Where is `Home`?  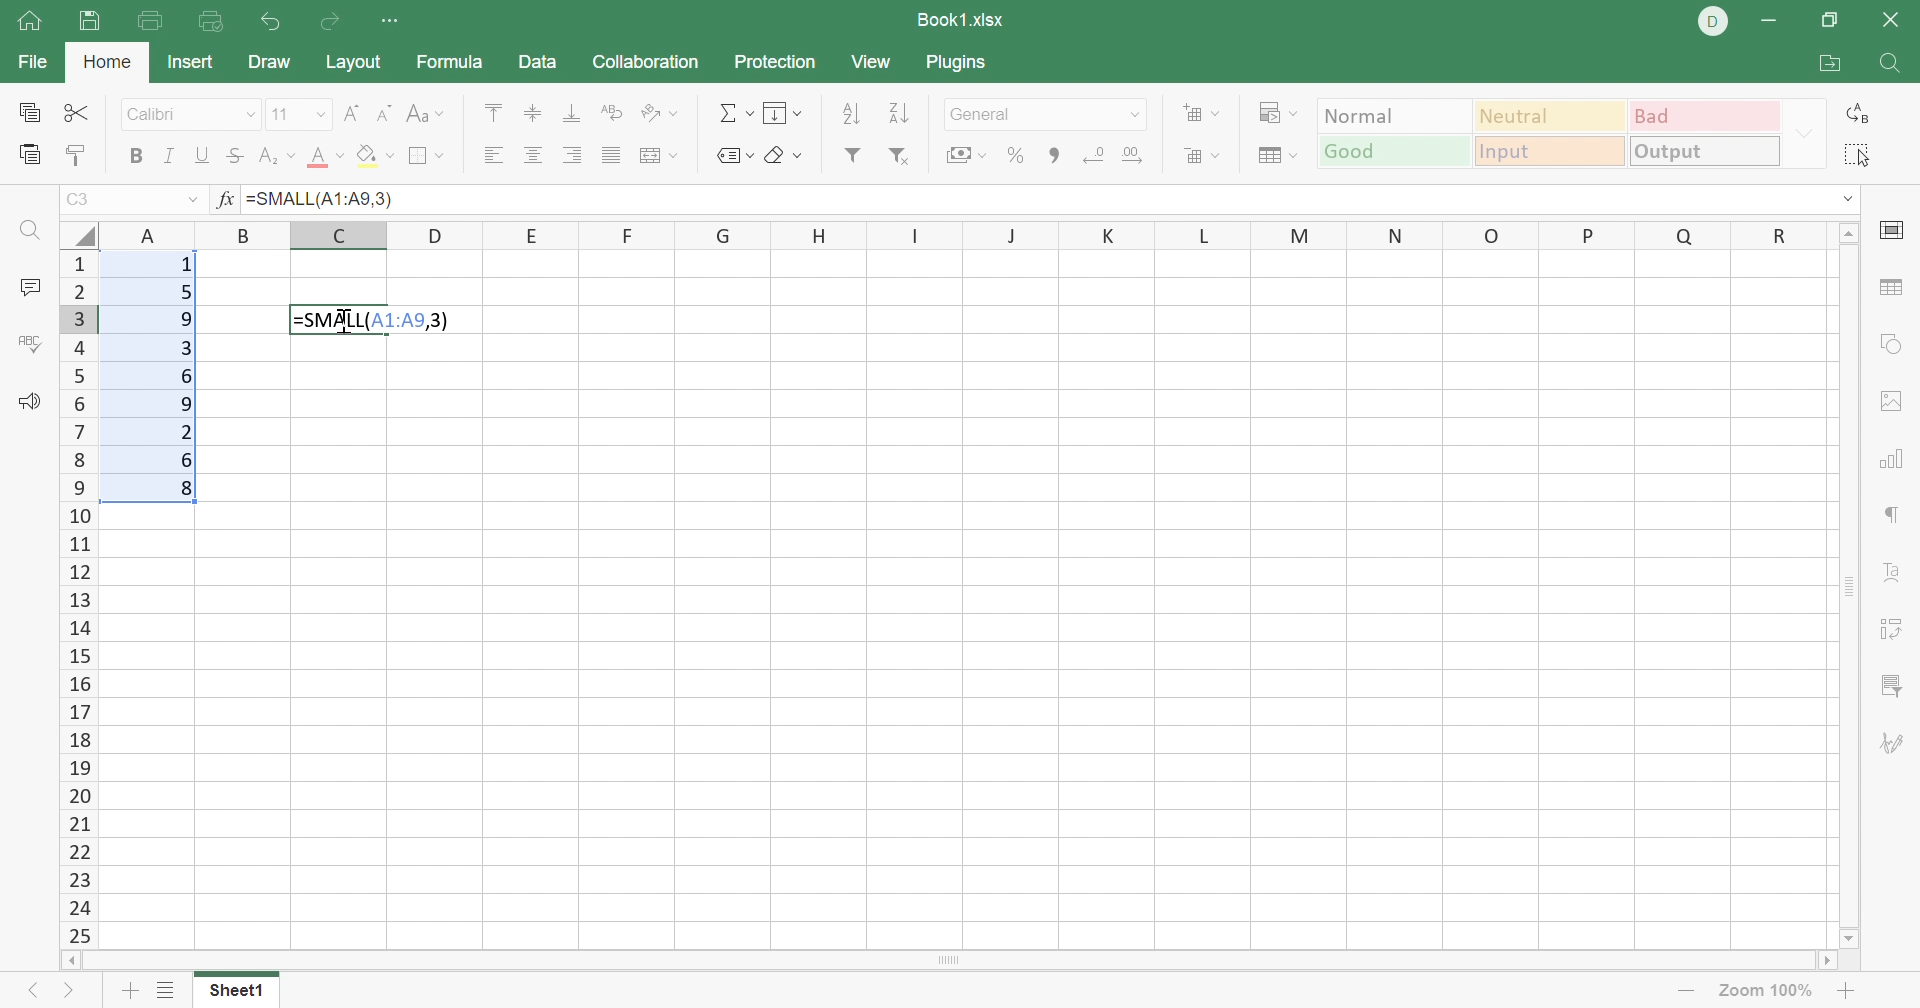 Home is located at coordinates (108, 62).